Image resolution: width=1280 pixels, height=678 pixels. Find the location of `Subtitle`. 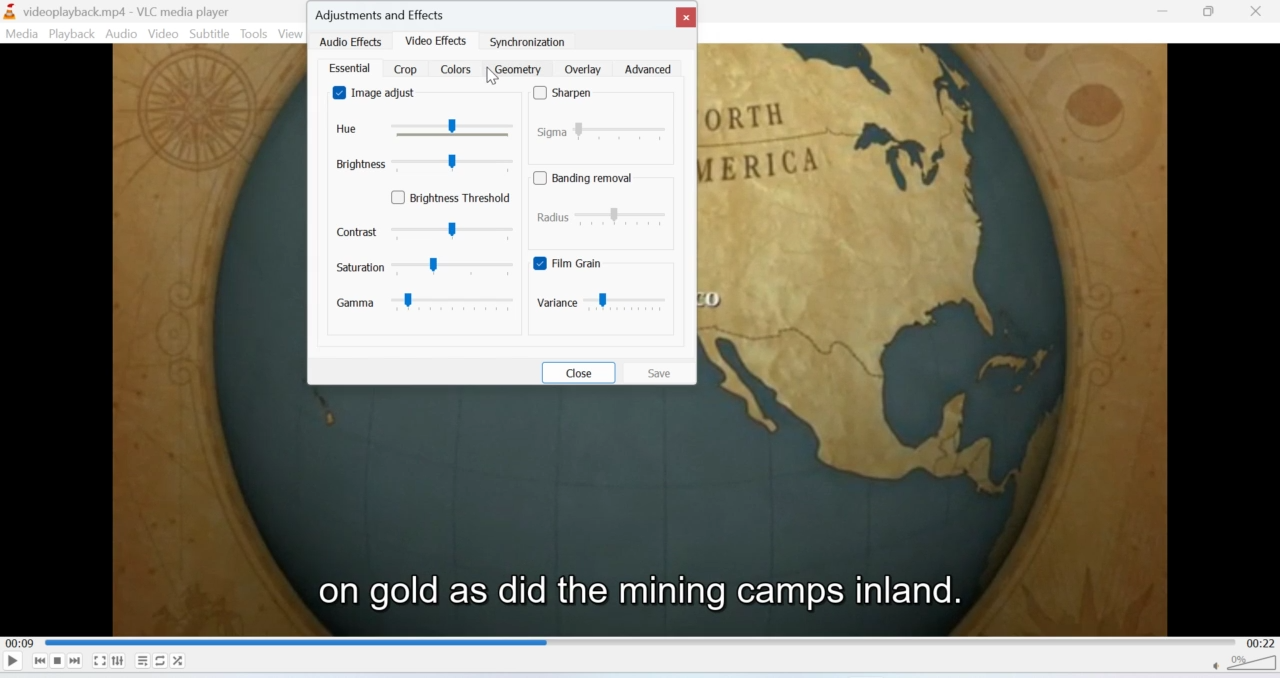

Subtitle is located at coordinates (210, 33).